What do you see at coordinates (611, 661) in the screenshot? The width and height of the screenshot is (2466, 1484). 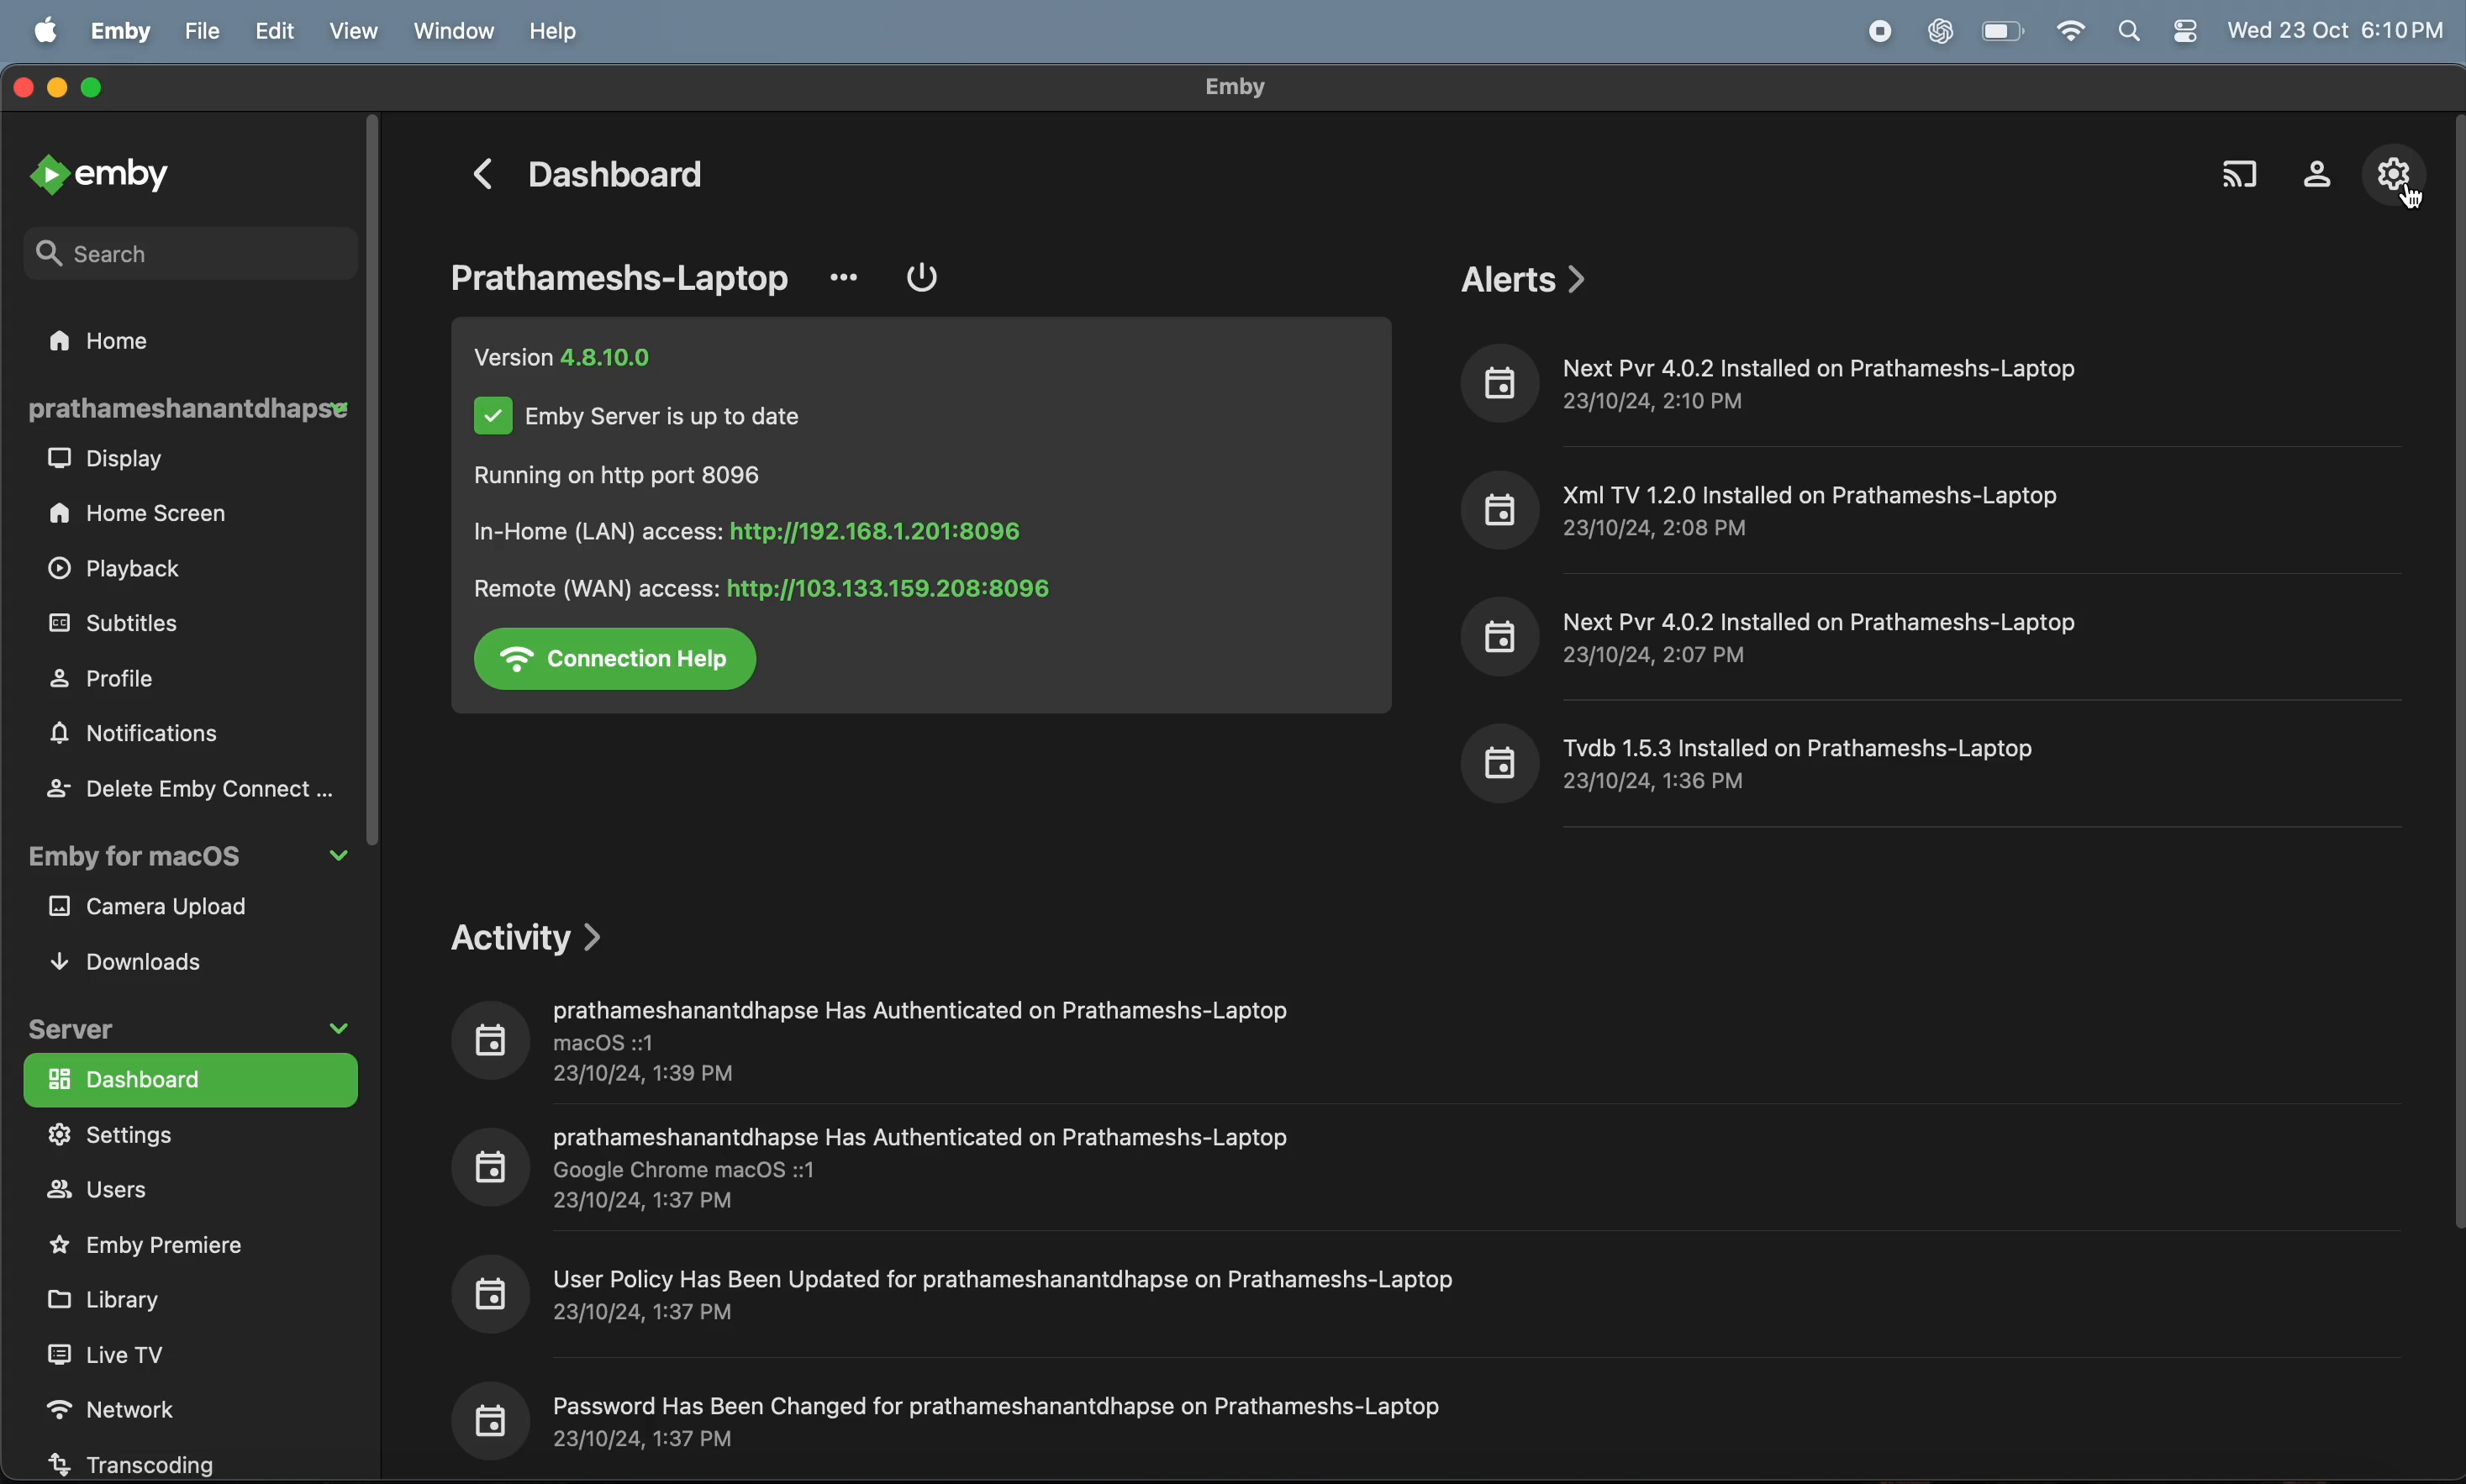 I see `connection help` at bounding box center [611, 661].